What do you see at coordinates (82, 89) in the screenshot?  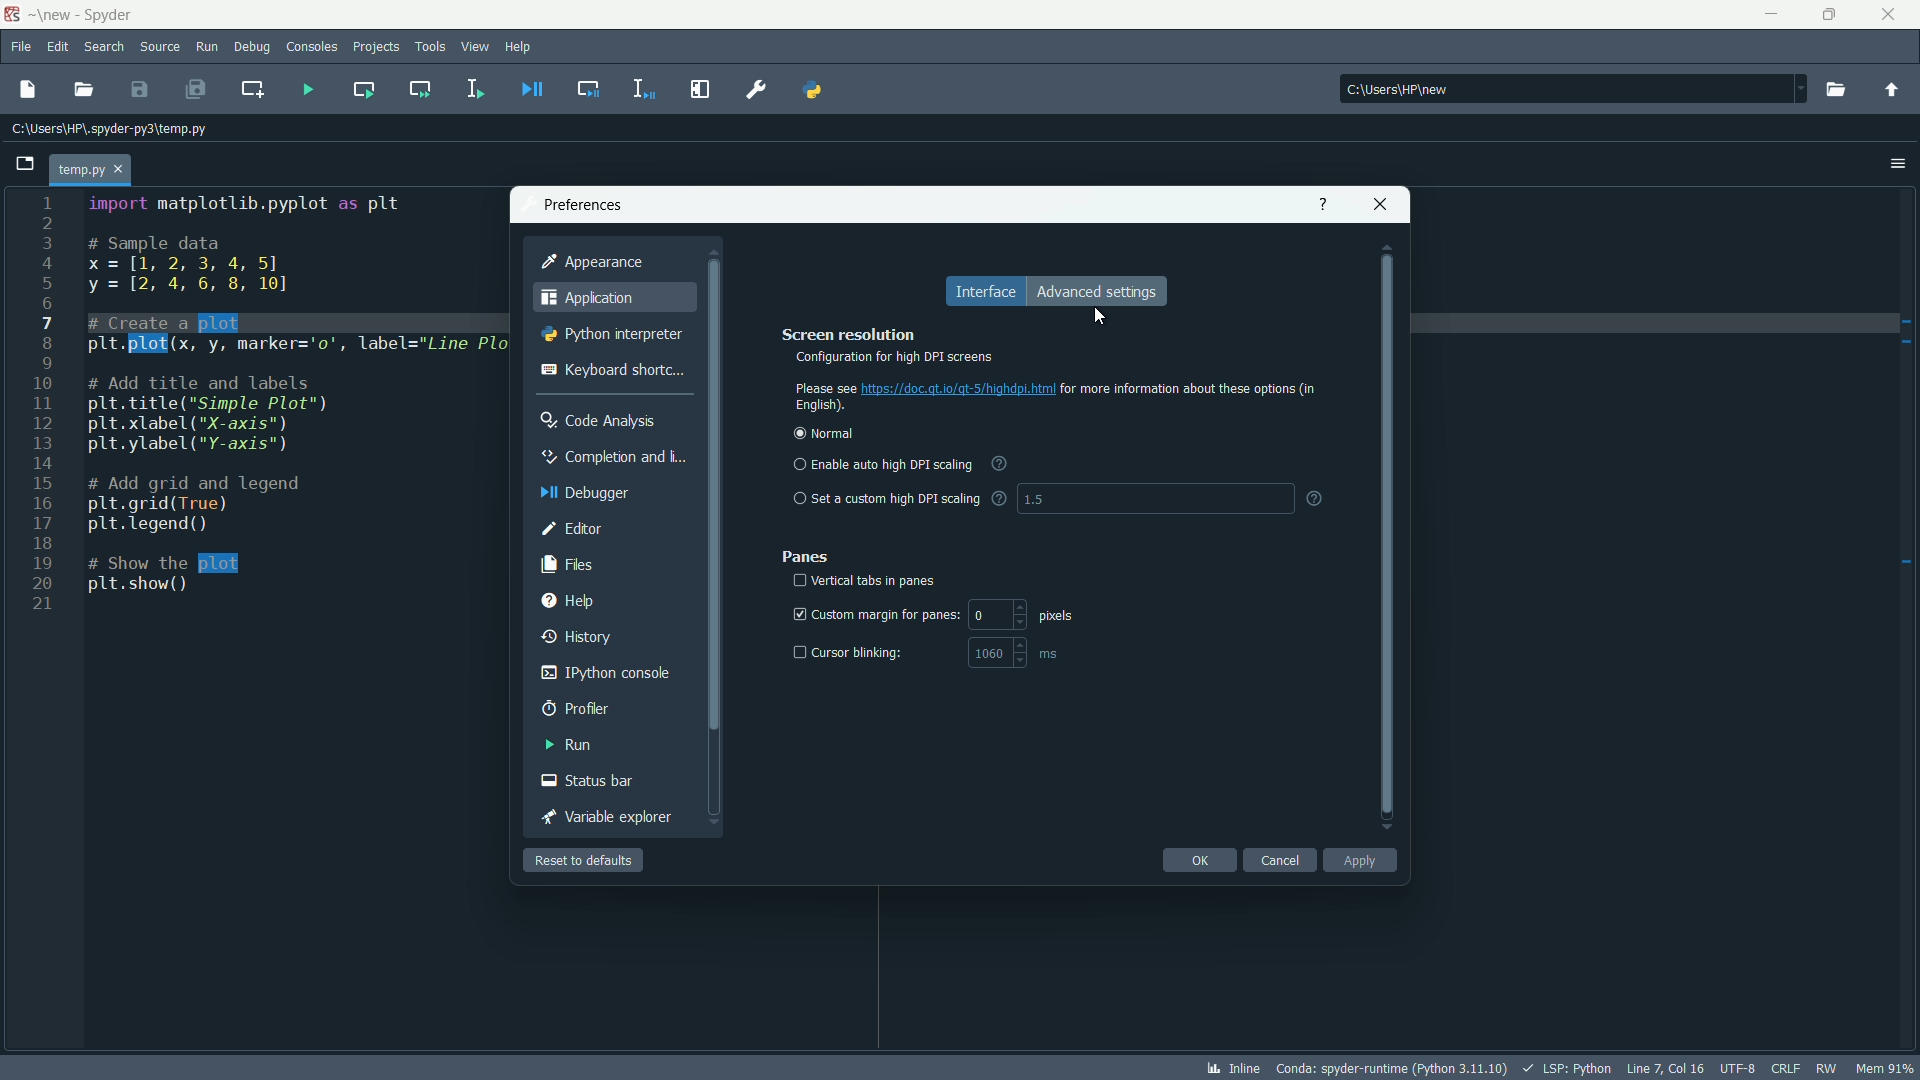 I see `open file` at bounding box center [82, 89].